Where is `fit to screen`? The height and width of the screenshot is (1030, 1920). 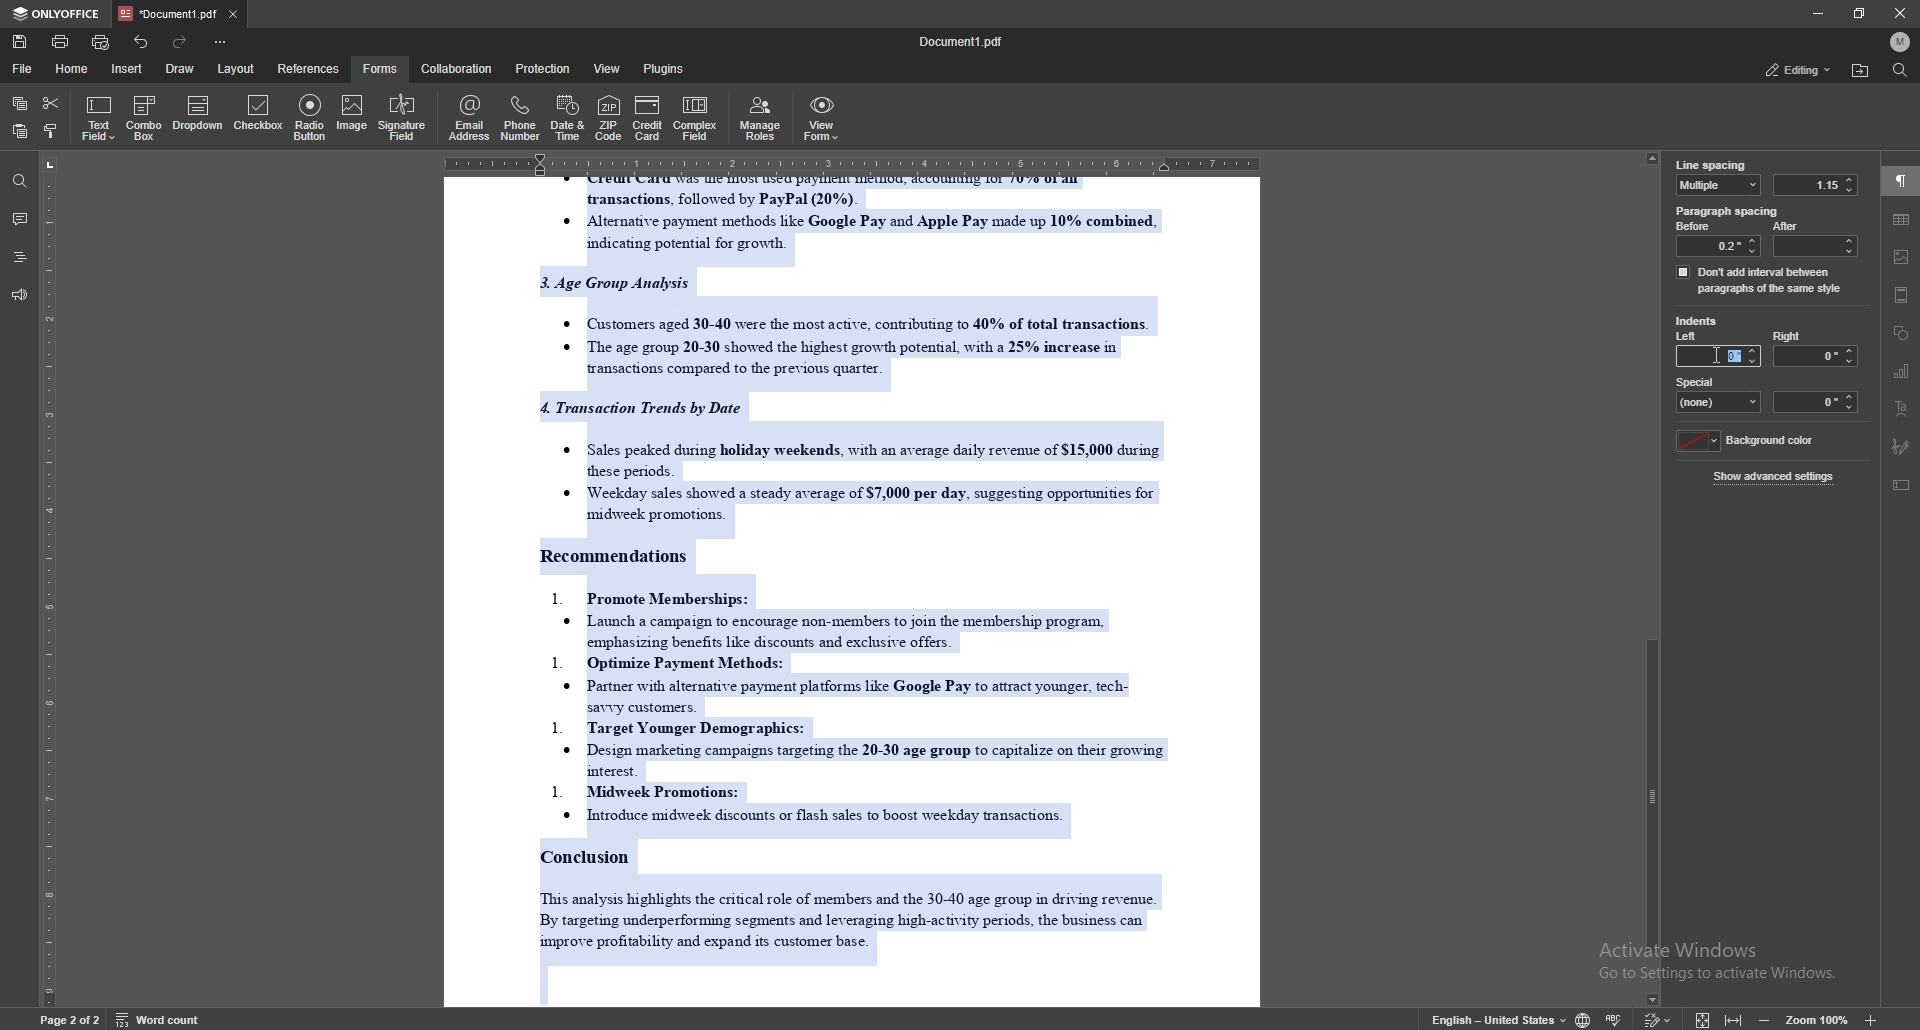
fit to screen is located at coordinates (1703, 1018).